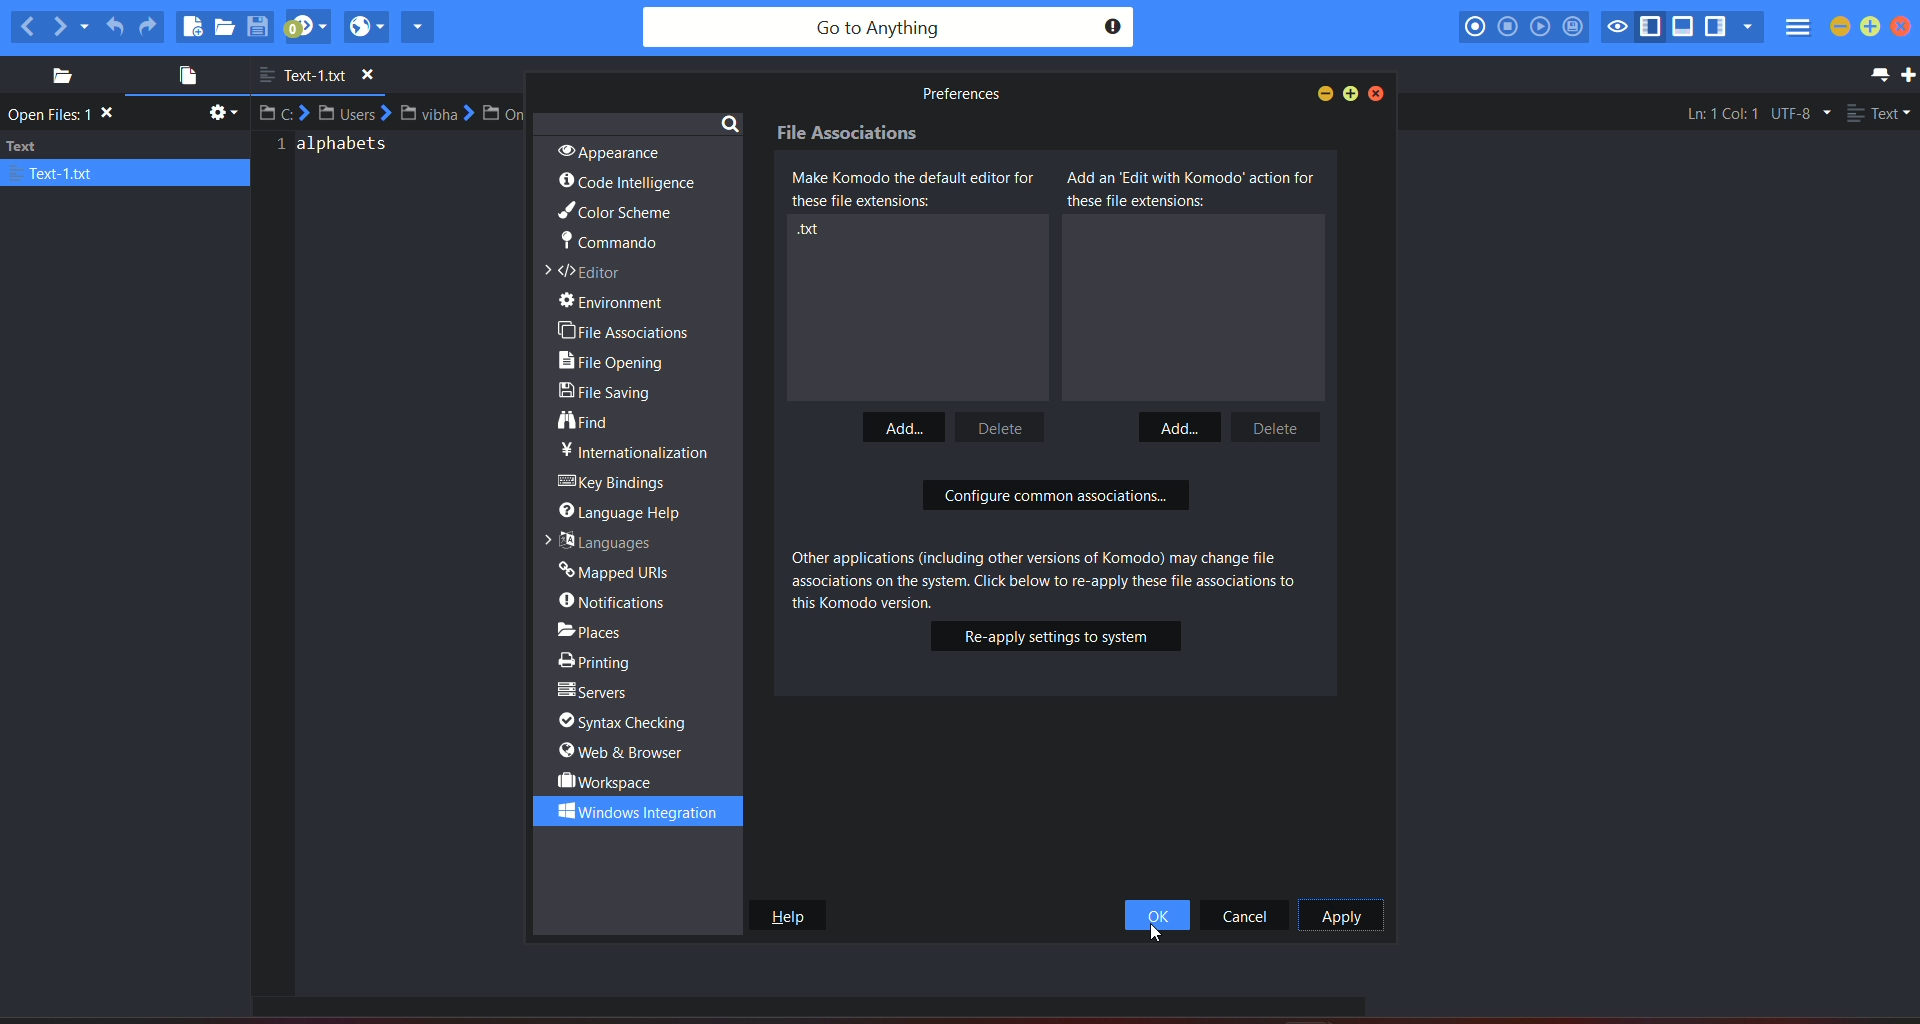 Image resolution: width=1920 pixels, height=1024 pixels. What do you see at coordinates (395, 113) in the screenshot?
I see `file path` at bounding box center [395, 113].